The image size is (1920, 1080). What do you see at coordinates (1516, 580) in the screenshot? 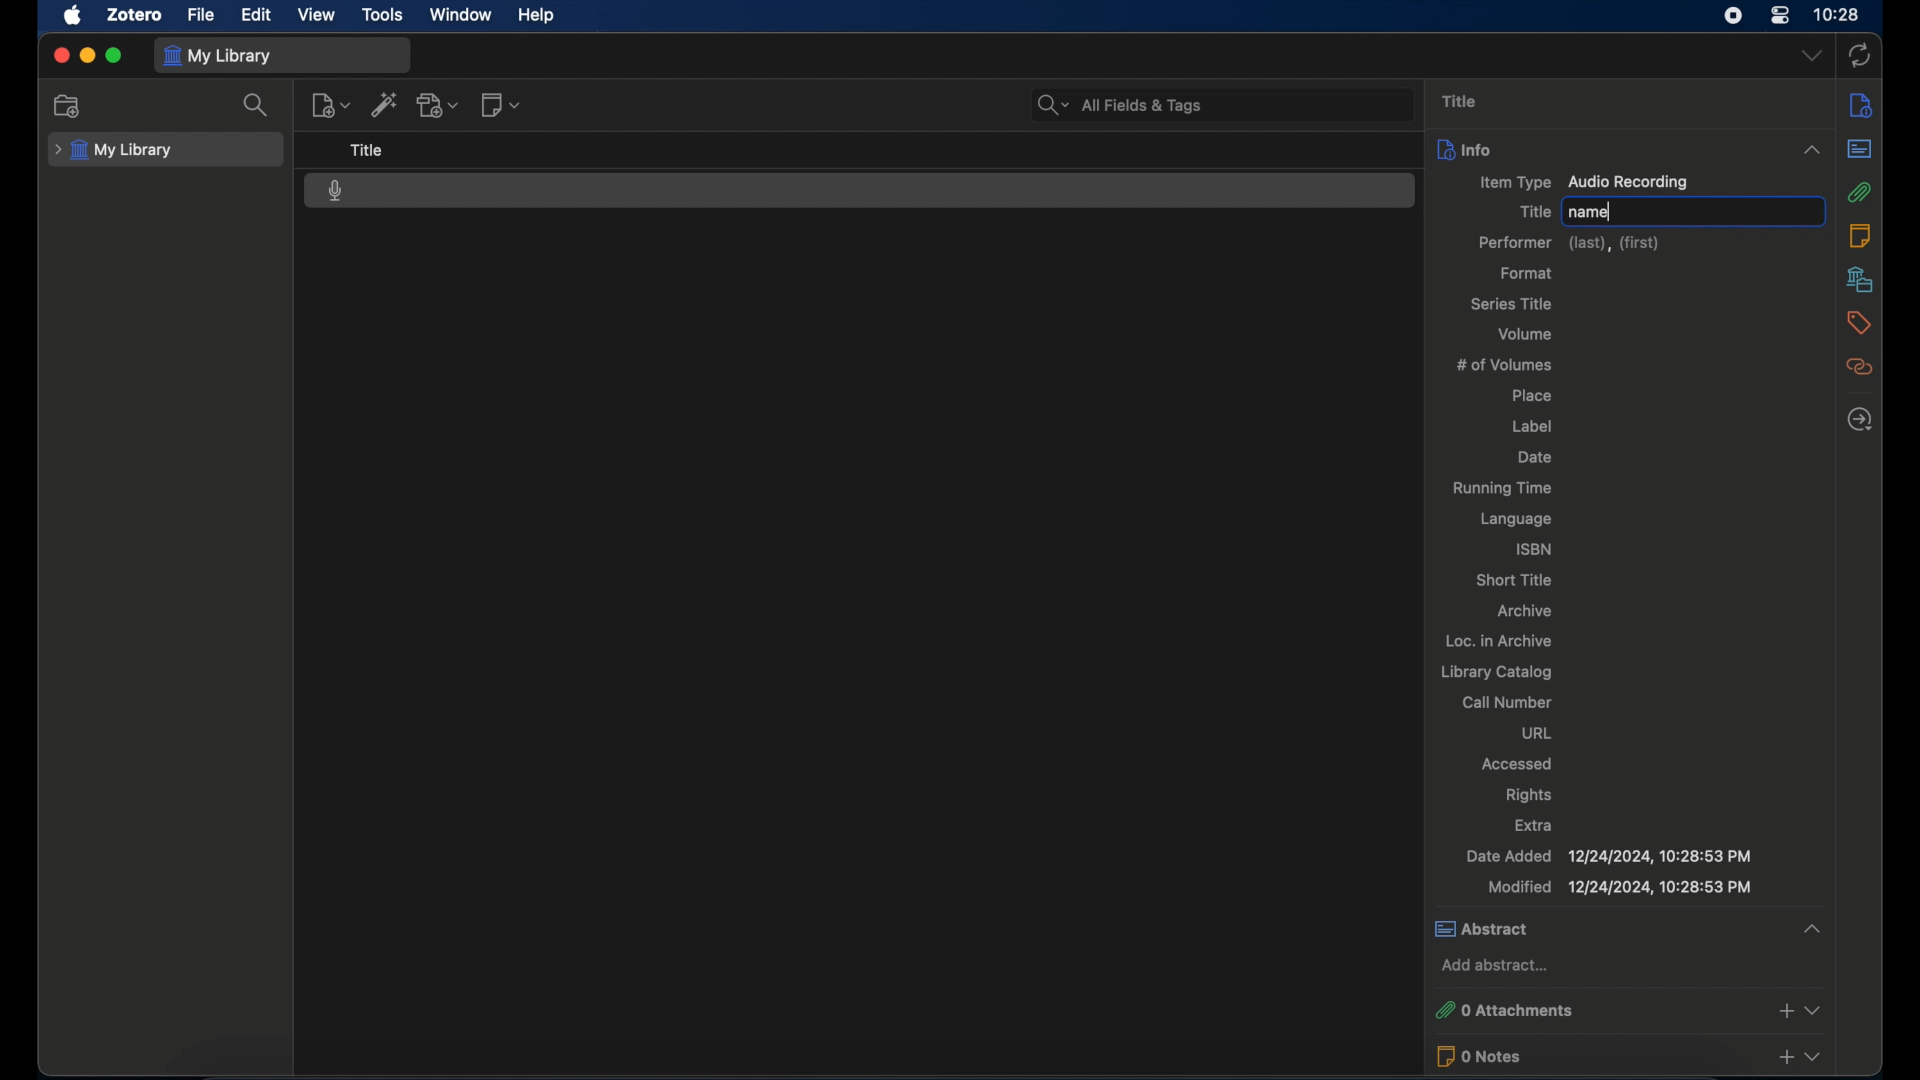
I see `short title` at bounding box center [1516, 580].